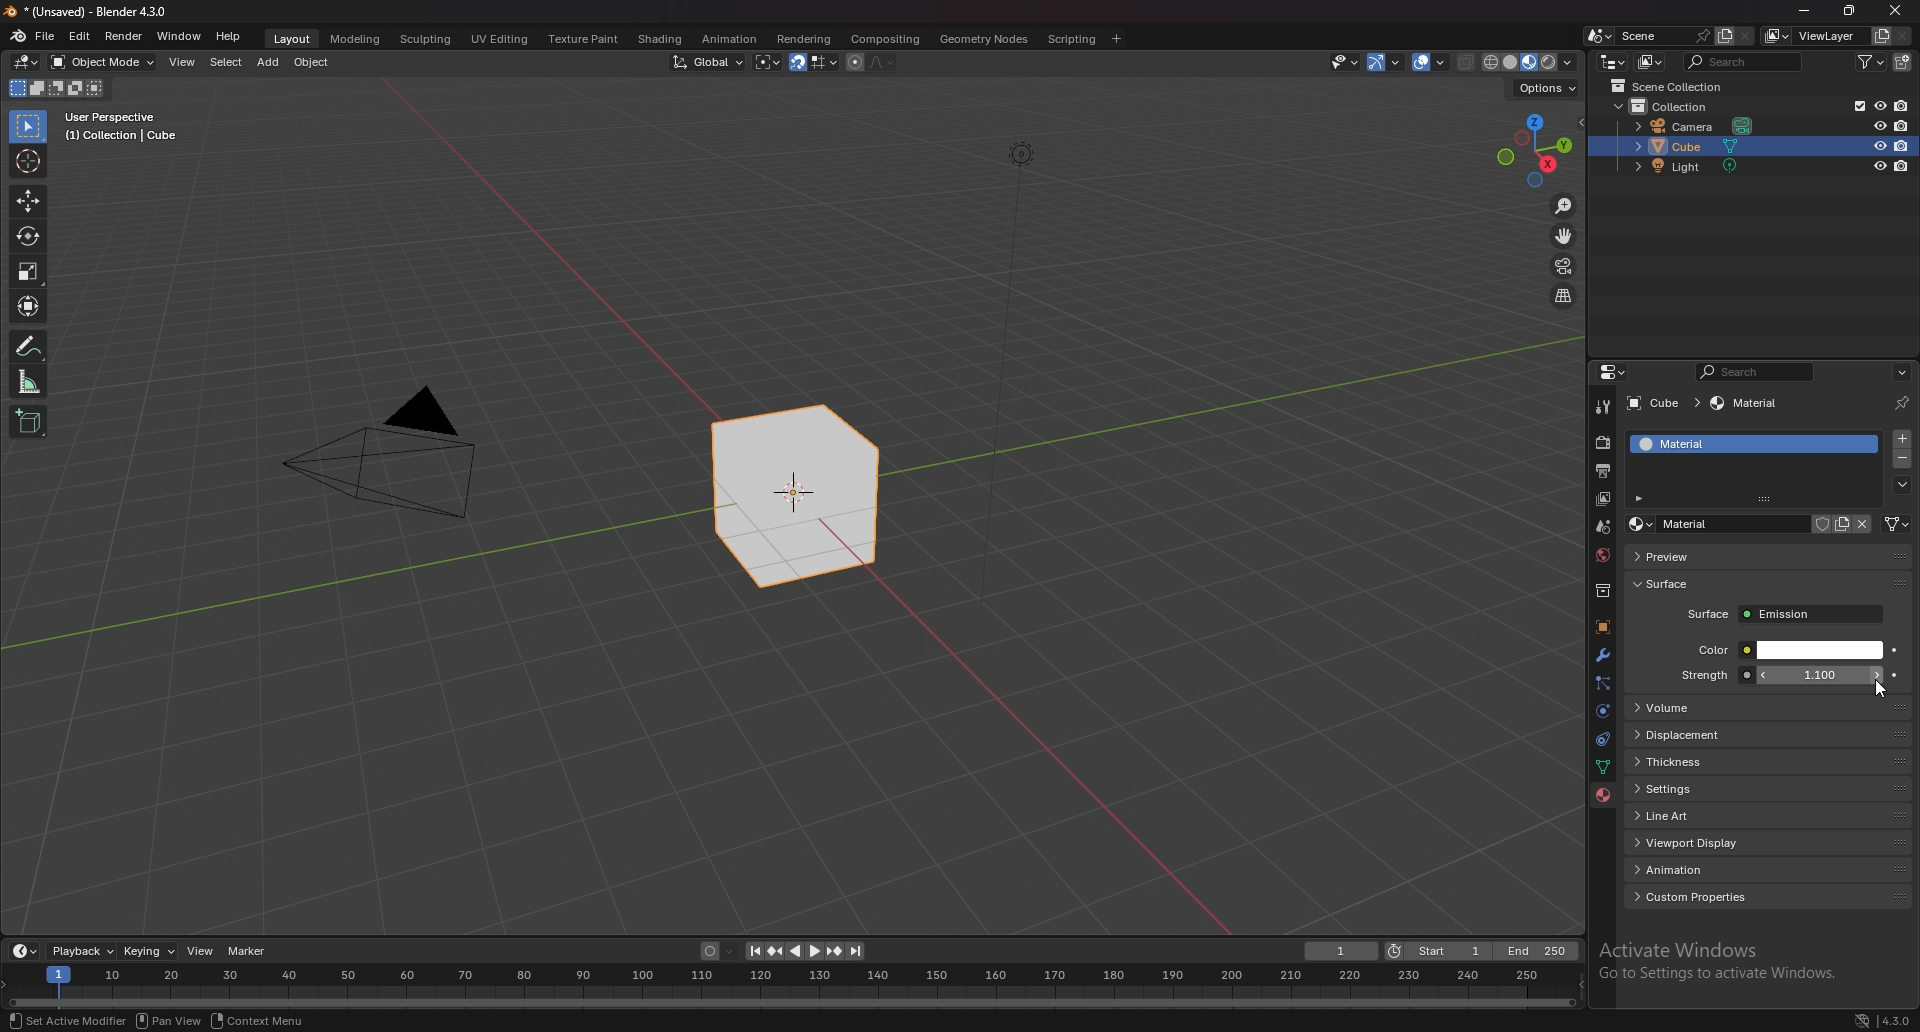  What do you see at coordinates (1879, 125) in the screenshot?
I see `hide in viewport` at bounding box center [1879, 125].